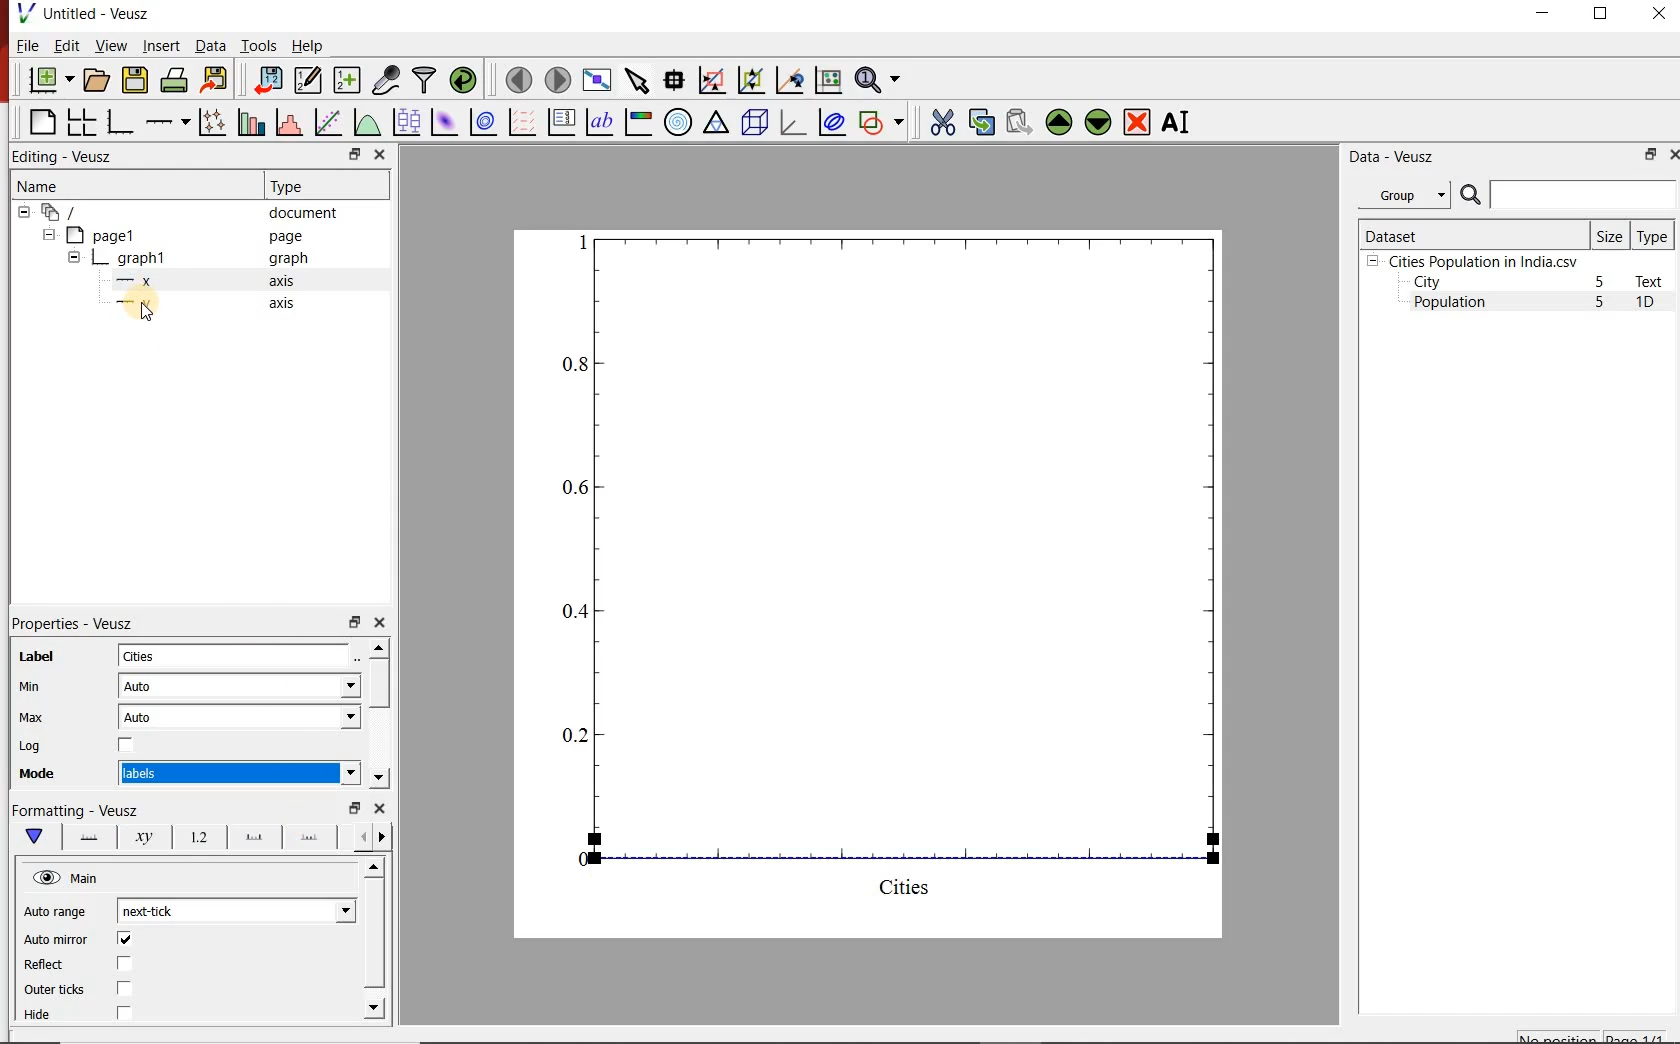  What do you see at coordinates (40, 123) in the screenshot?
I see `blank page` at bounding box center [40, 123].